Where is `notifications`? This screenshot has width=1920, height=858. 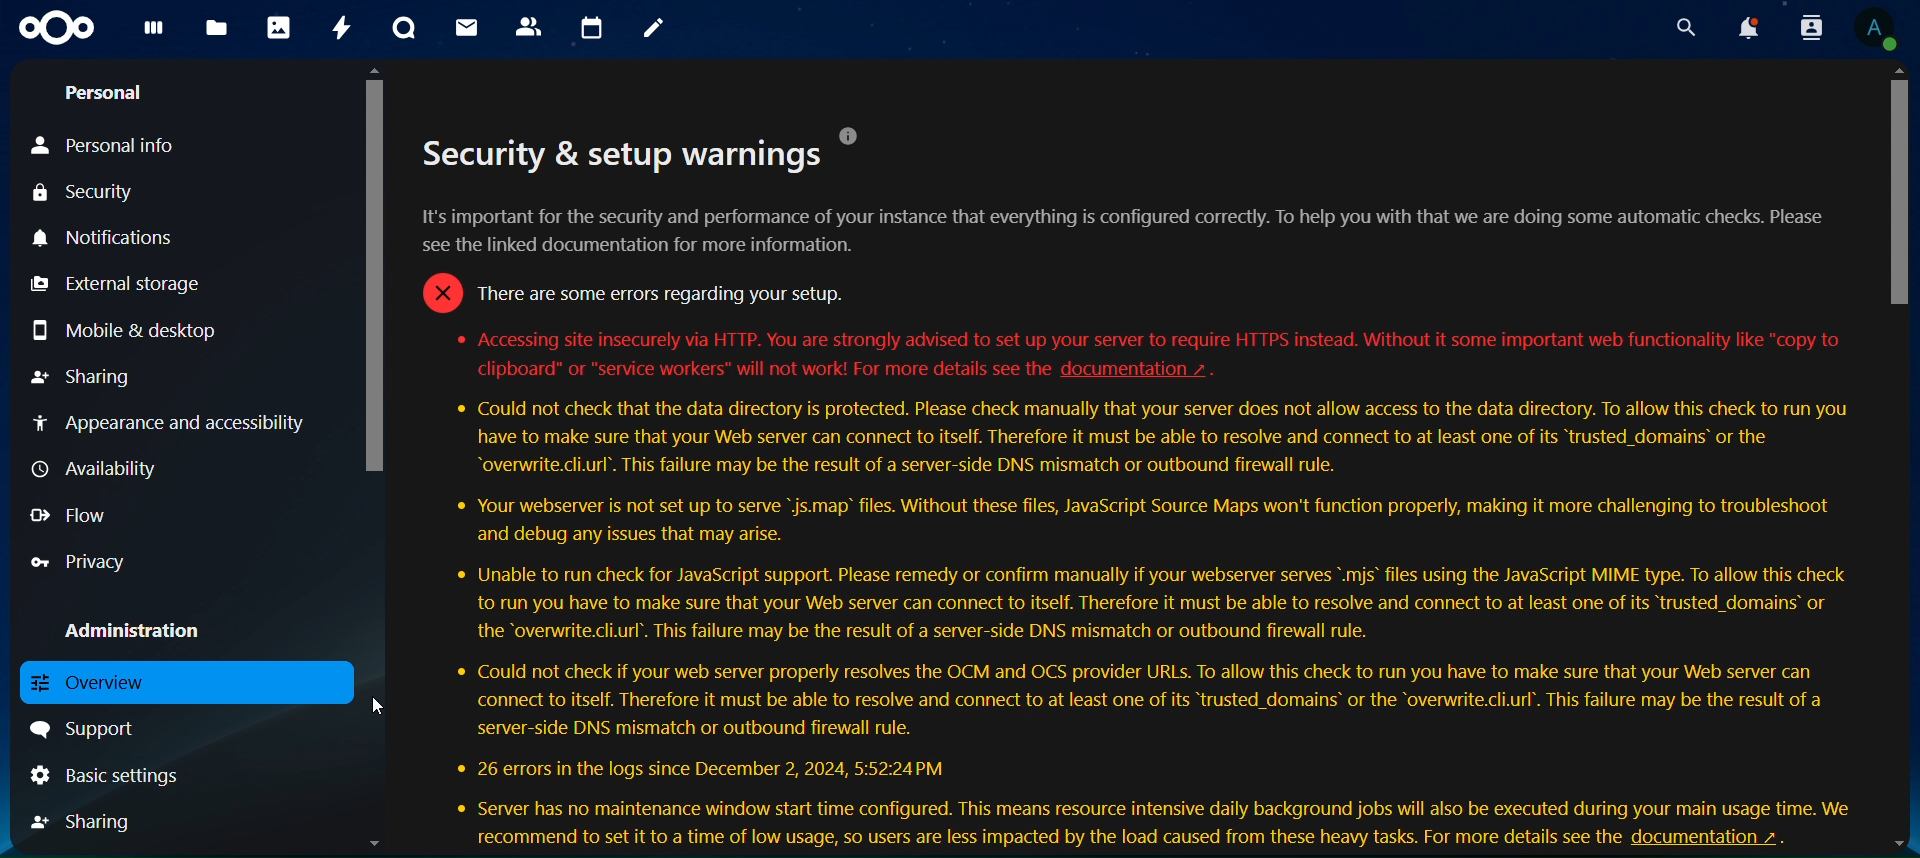
notifications is located at coordinates (1750, 27).